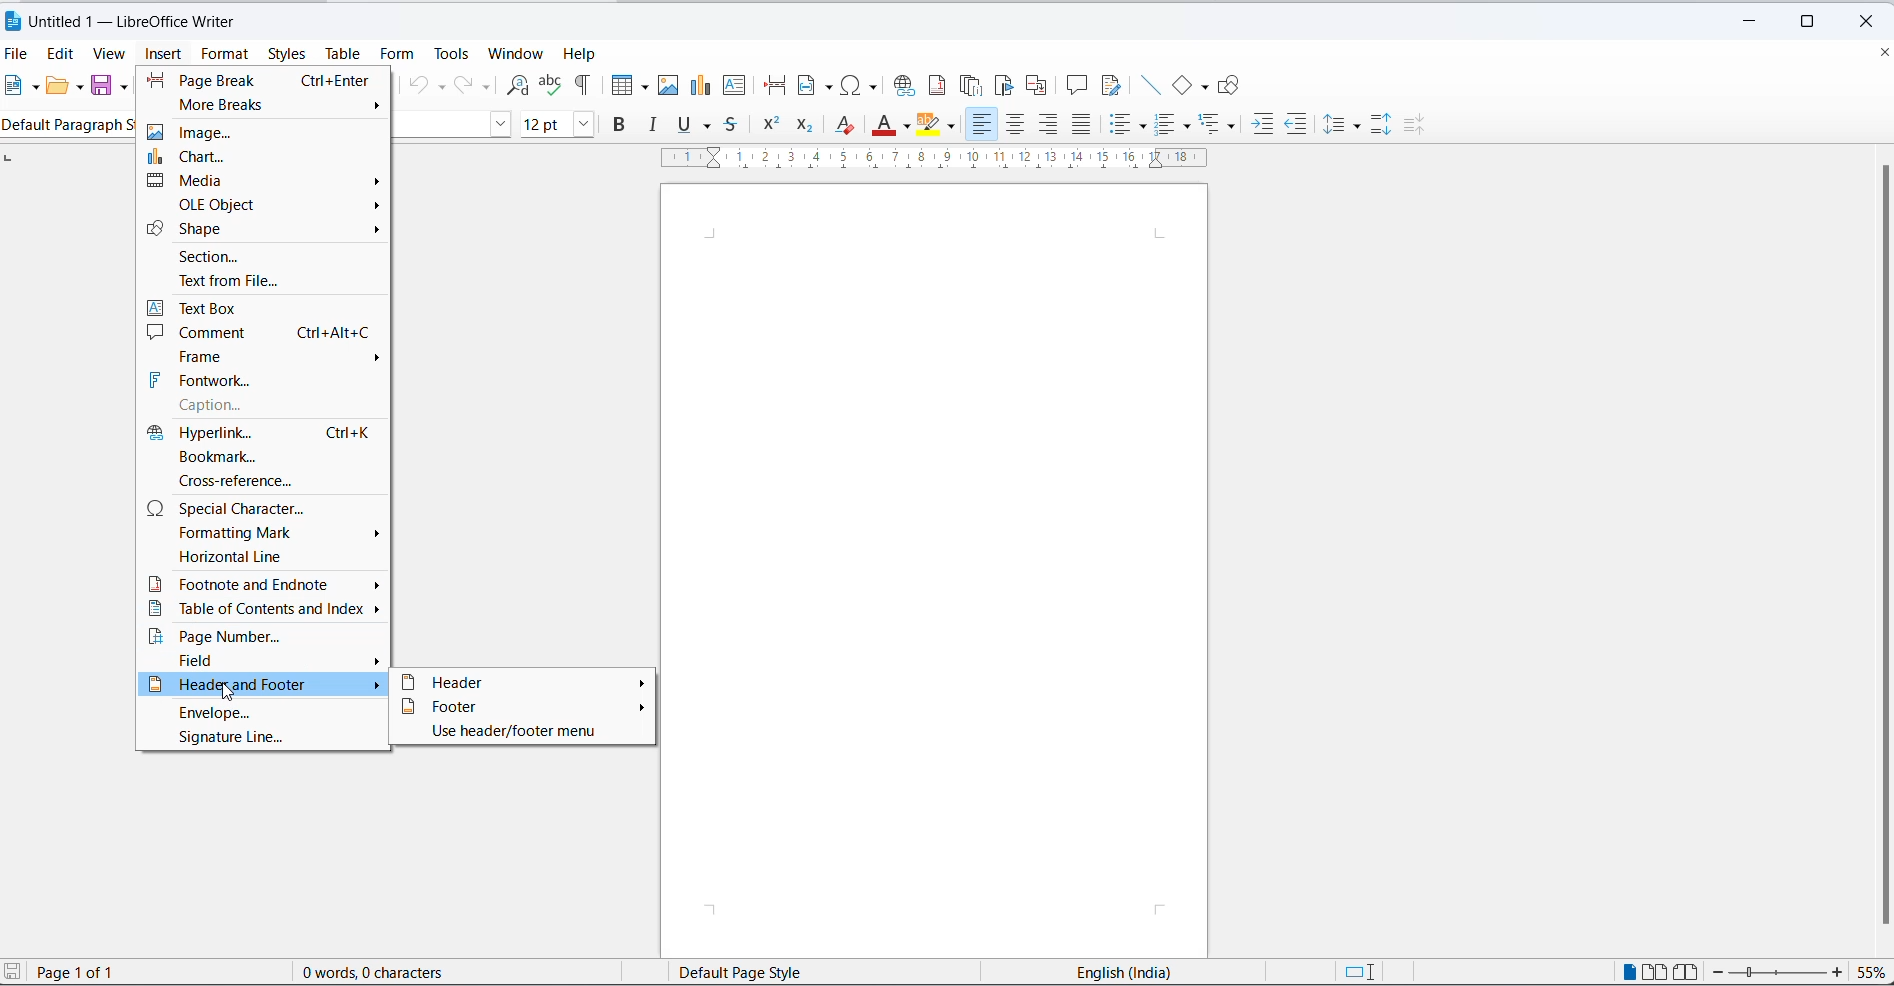 The height and width of the screenshot is (986, 1894). Describe the element at coordinates (265, 532) in the screenshot. I see `formatting mark` at that location.